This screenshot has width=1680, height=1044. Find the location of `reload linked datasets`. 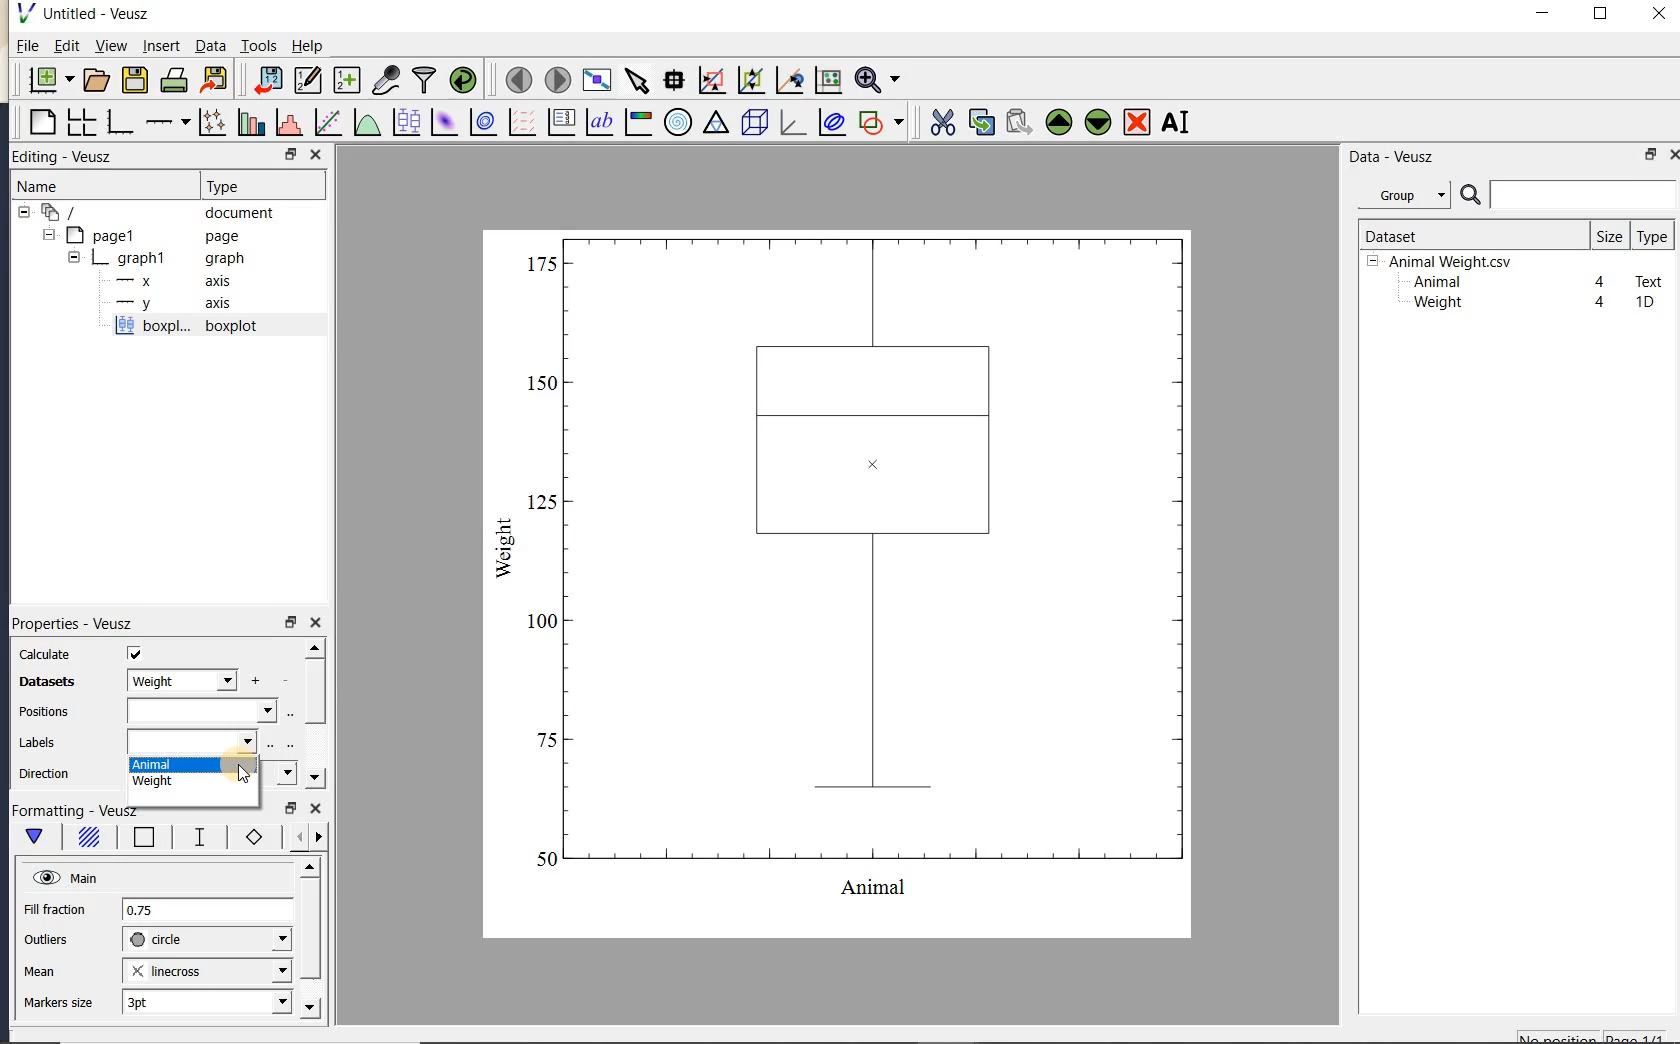

reload linked datasets is located at coordinates (463, 78).